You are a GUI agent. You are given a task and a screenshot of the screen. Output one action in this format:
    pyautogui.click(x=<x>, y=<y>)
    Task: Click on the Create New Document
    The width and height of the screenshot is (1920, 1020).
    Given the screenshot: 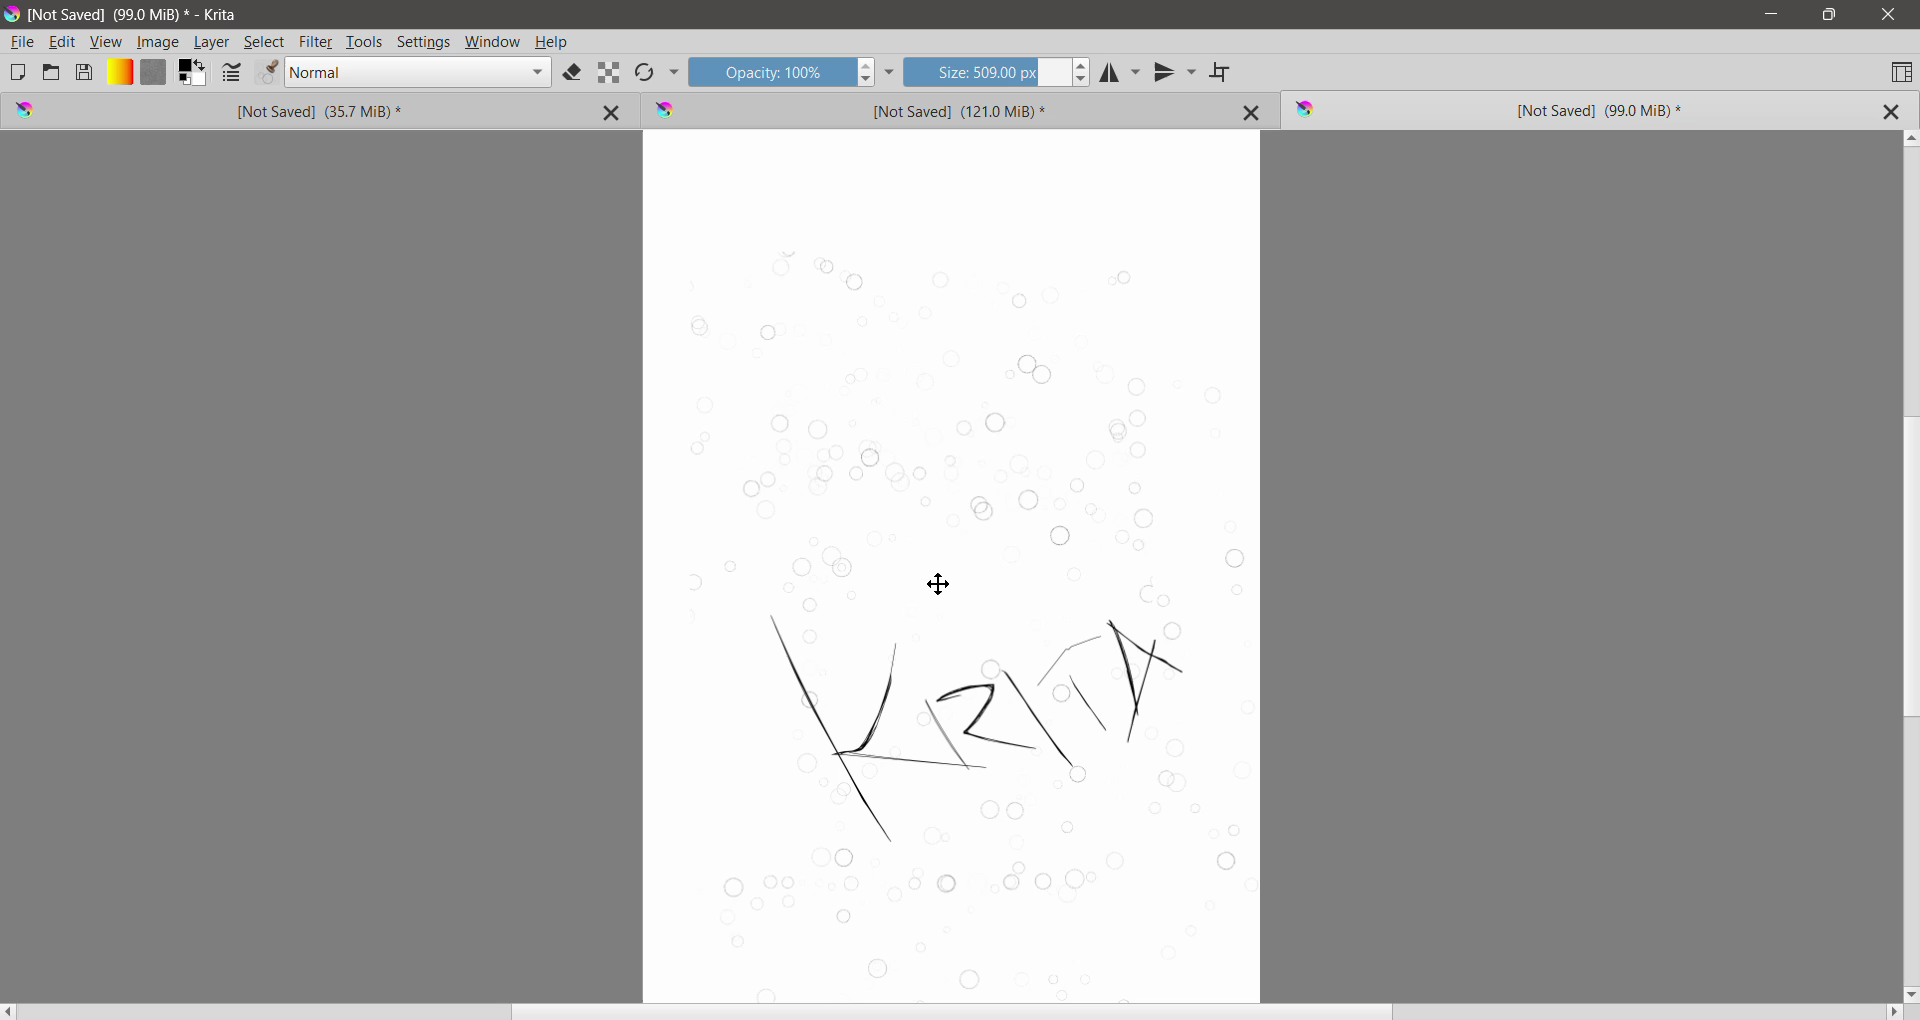 What is the action you would take?
    pyautogui.click(x=17, y=72)
    